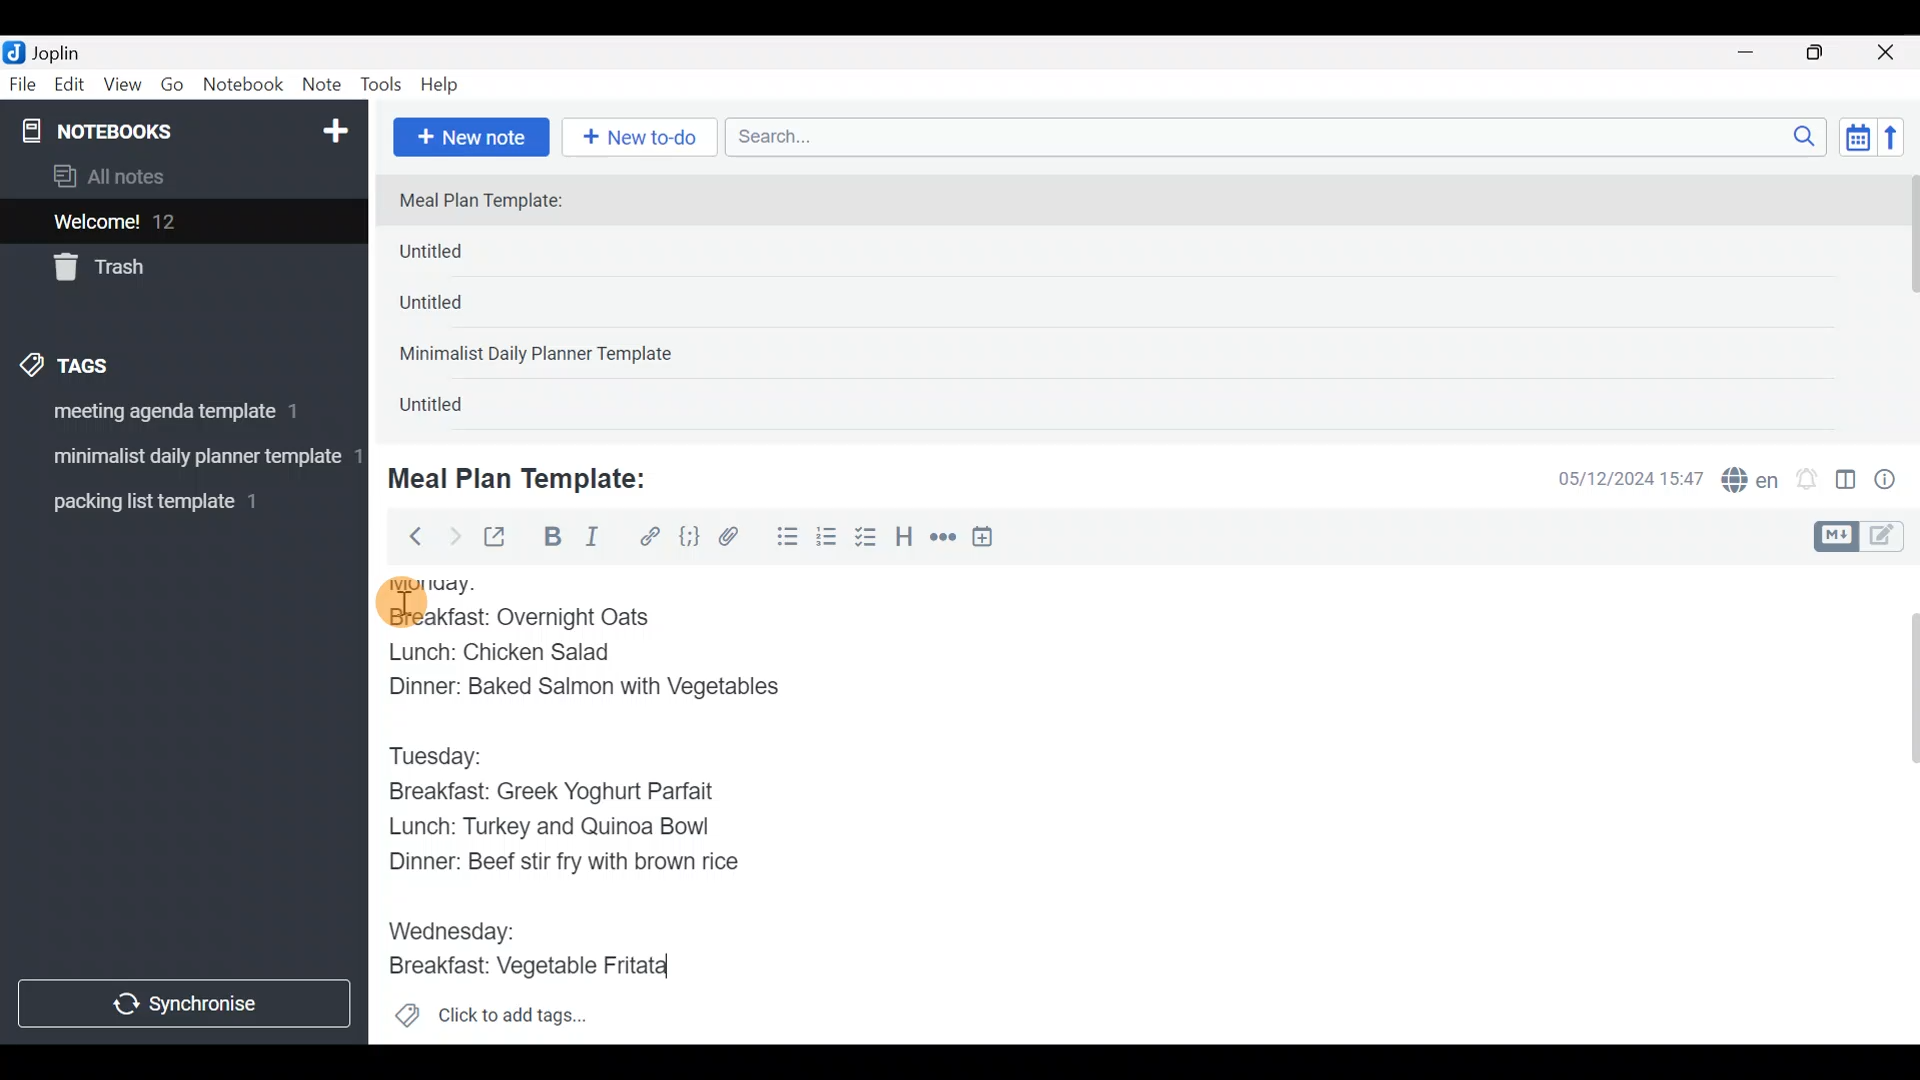 This screenshot has height=1080, width=1920. I want to click on Date & time, so click(1615, 478).